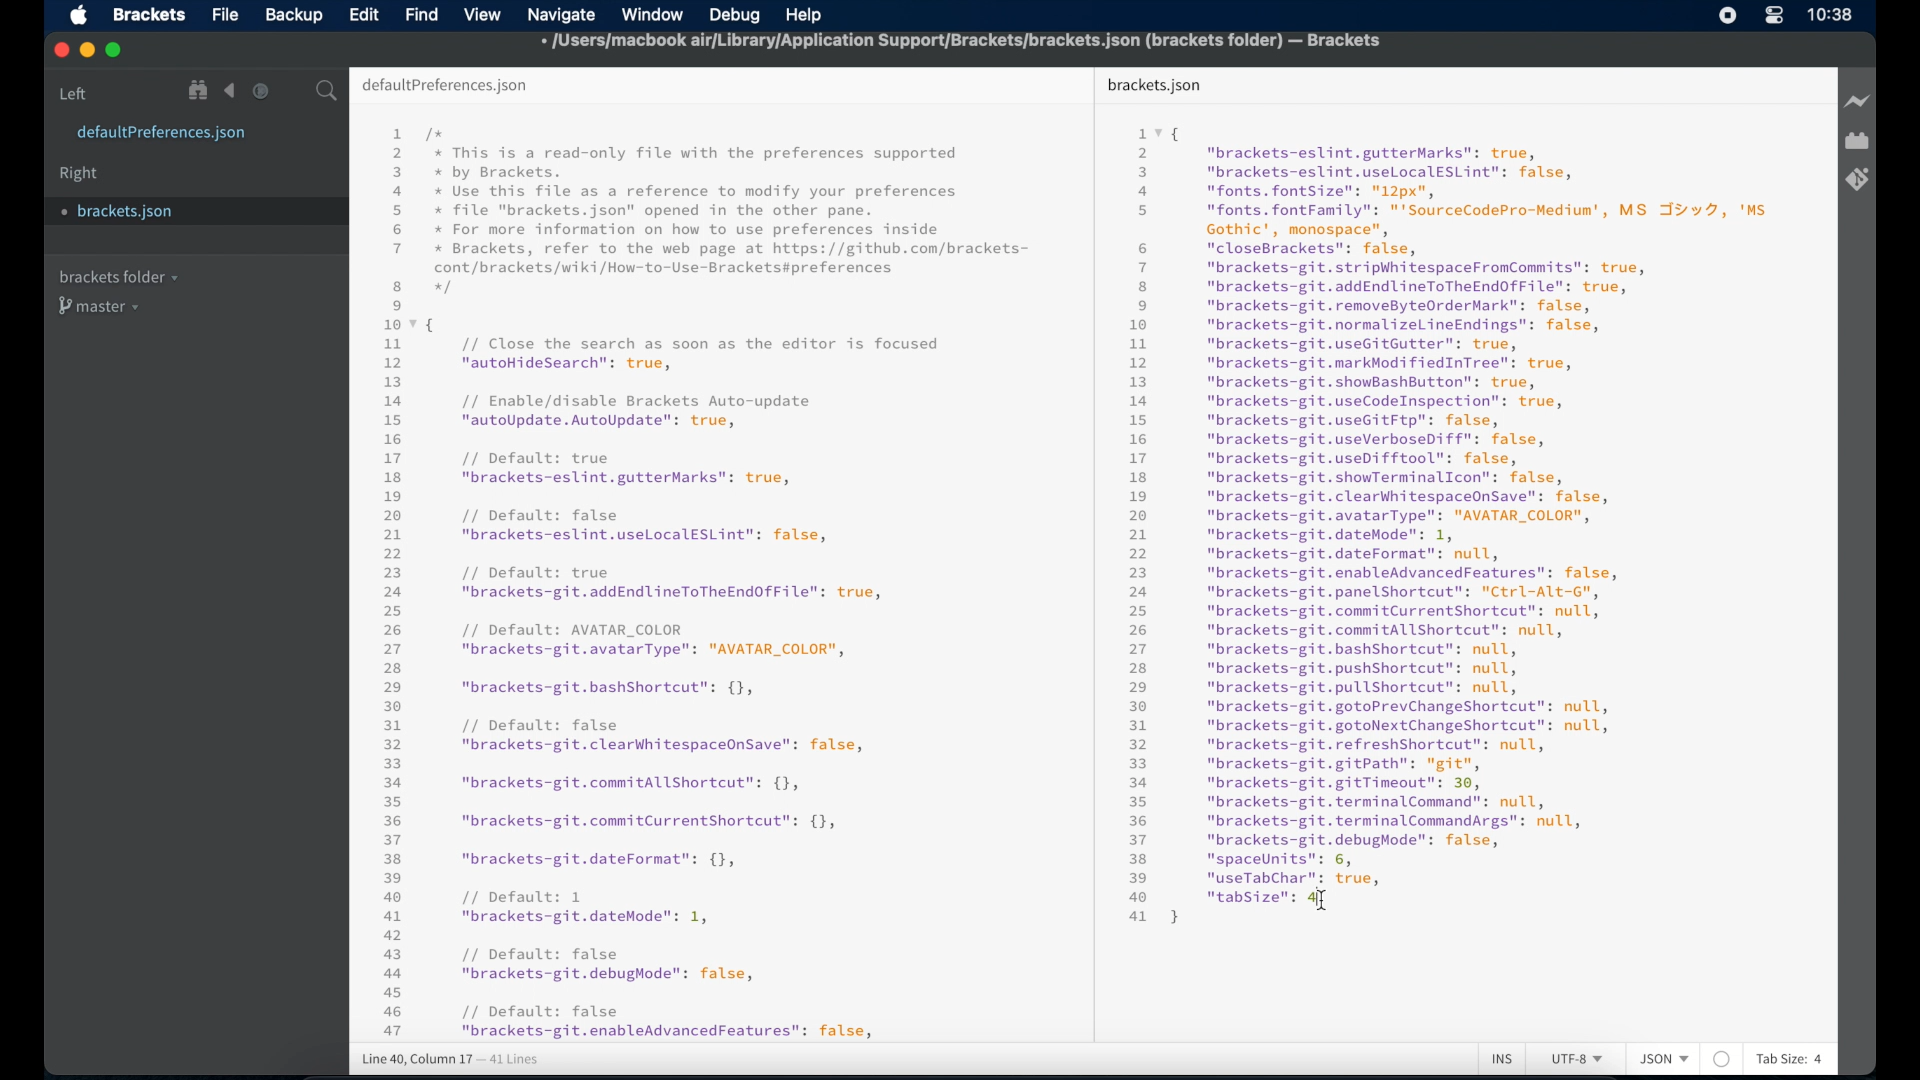 This screenshot has height=1080, width=1920. What do you see at coordinates (1327, 899) in the screenshot?
I see `Cursor` at bounding box center [1327, 899].